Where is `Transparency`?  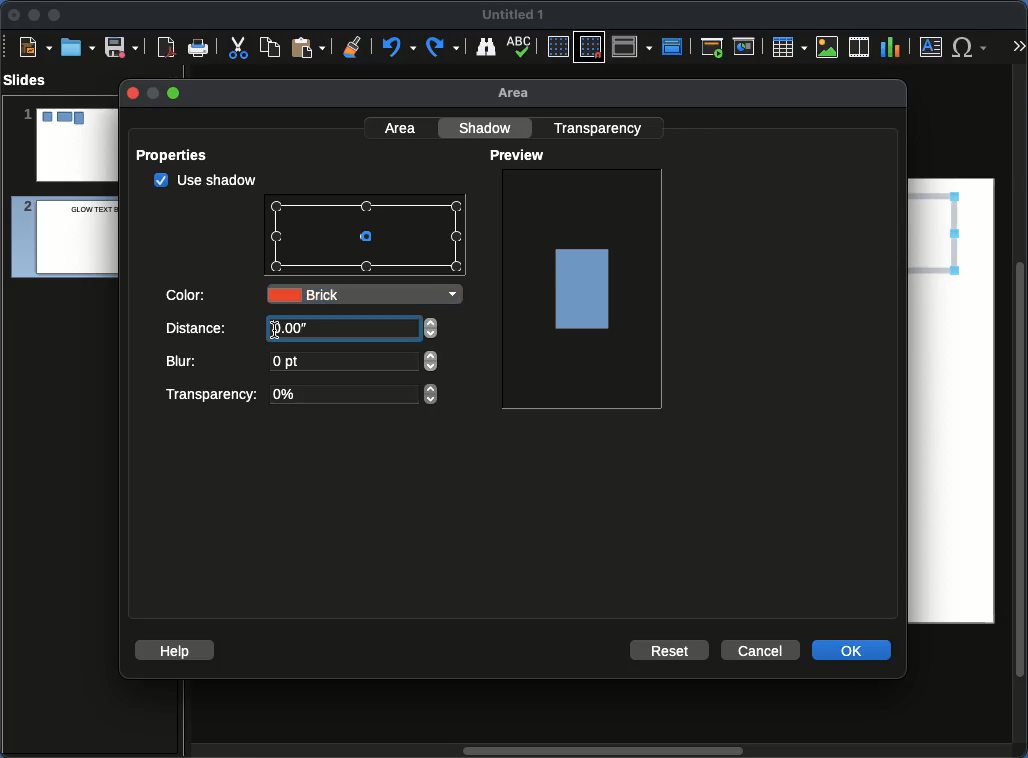
Transparency is located at coordinates (299, 395).